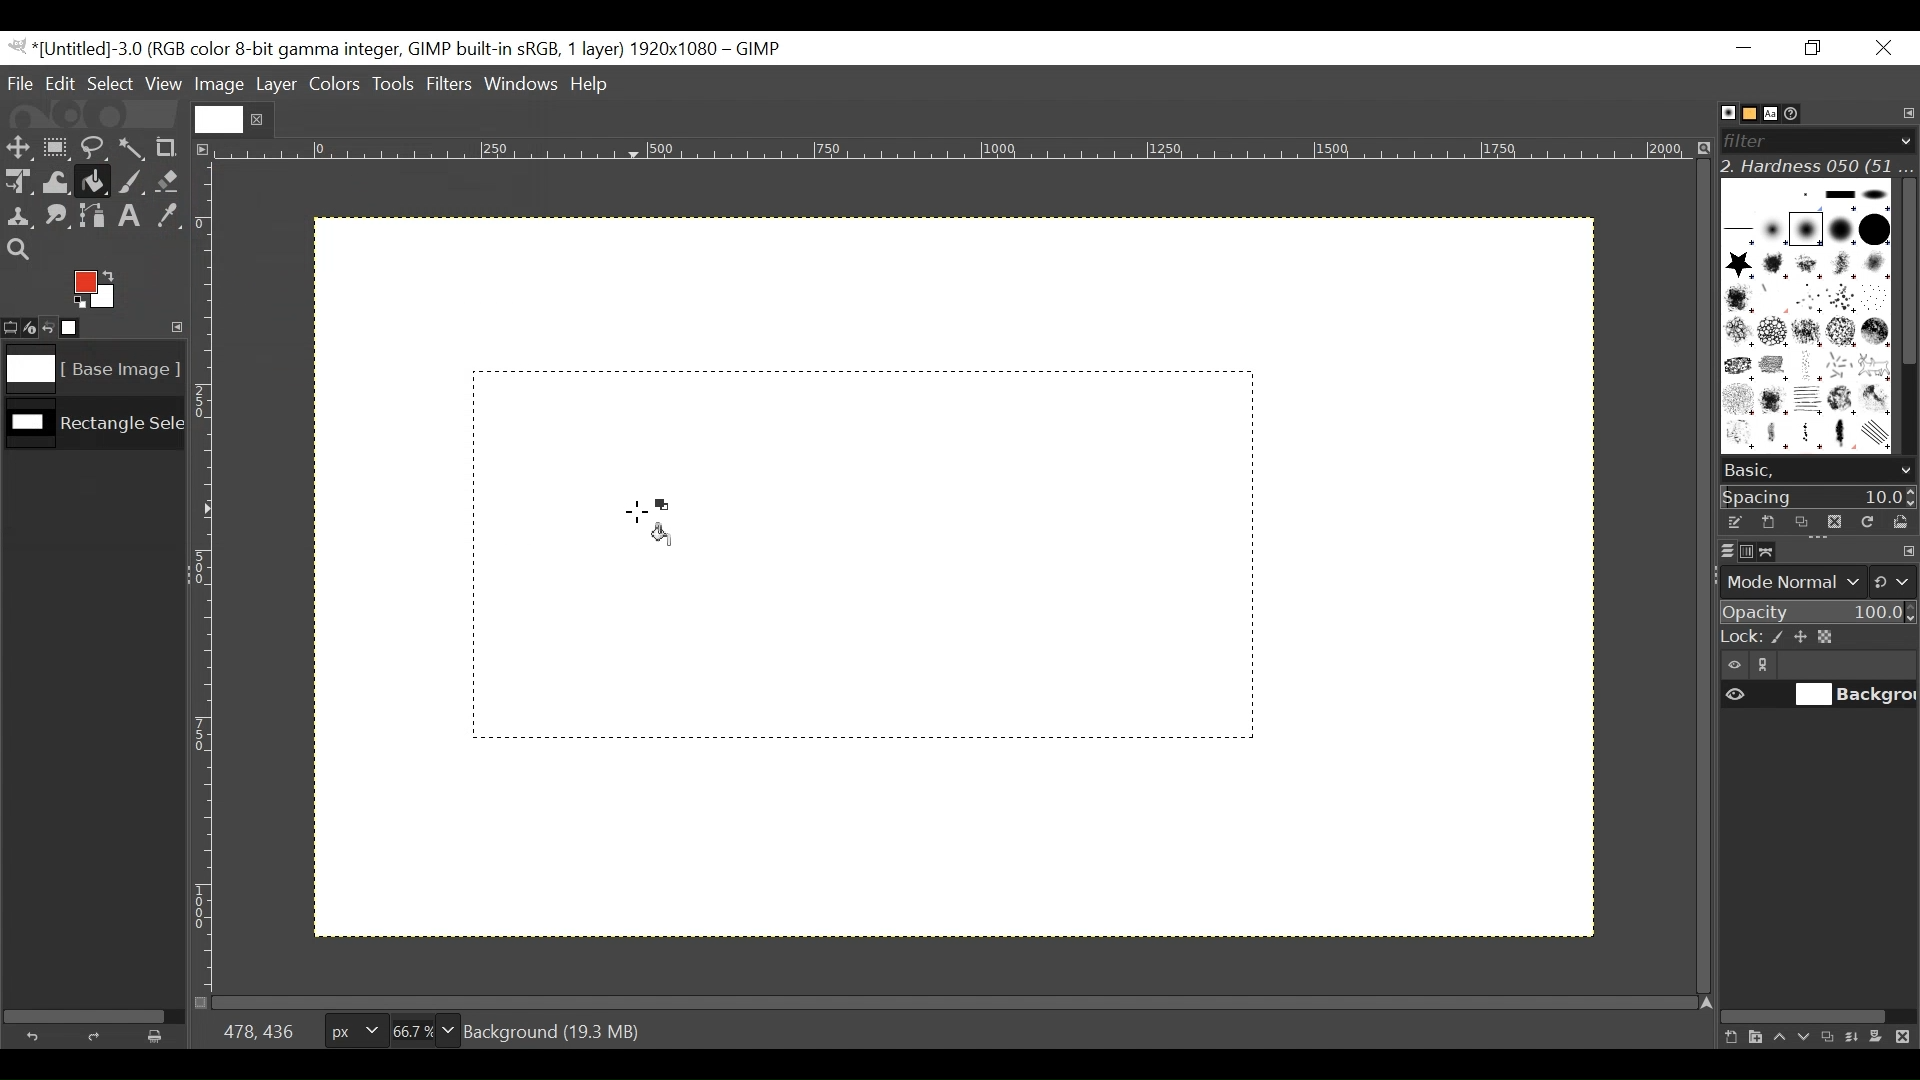 The image size is (1920, 1080). Describe the element at coordinates (1882, 49) in the screenshot. I see `Close` at that location.